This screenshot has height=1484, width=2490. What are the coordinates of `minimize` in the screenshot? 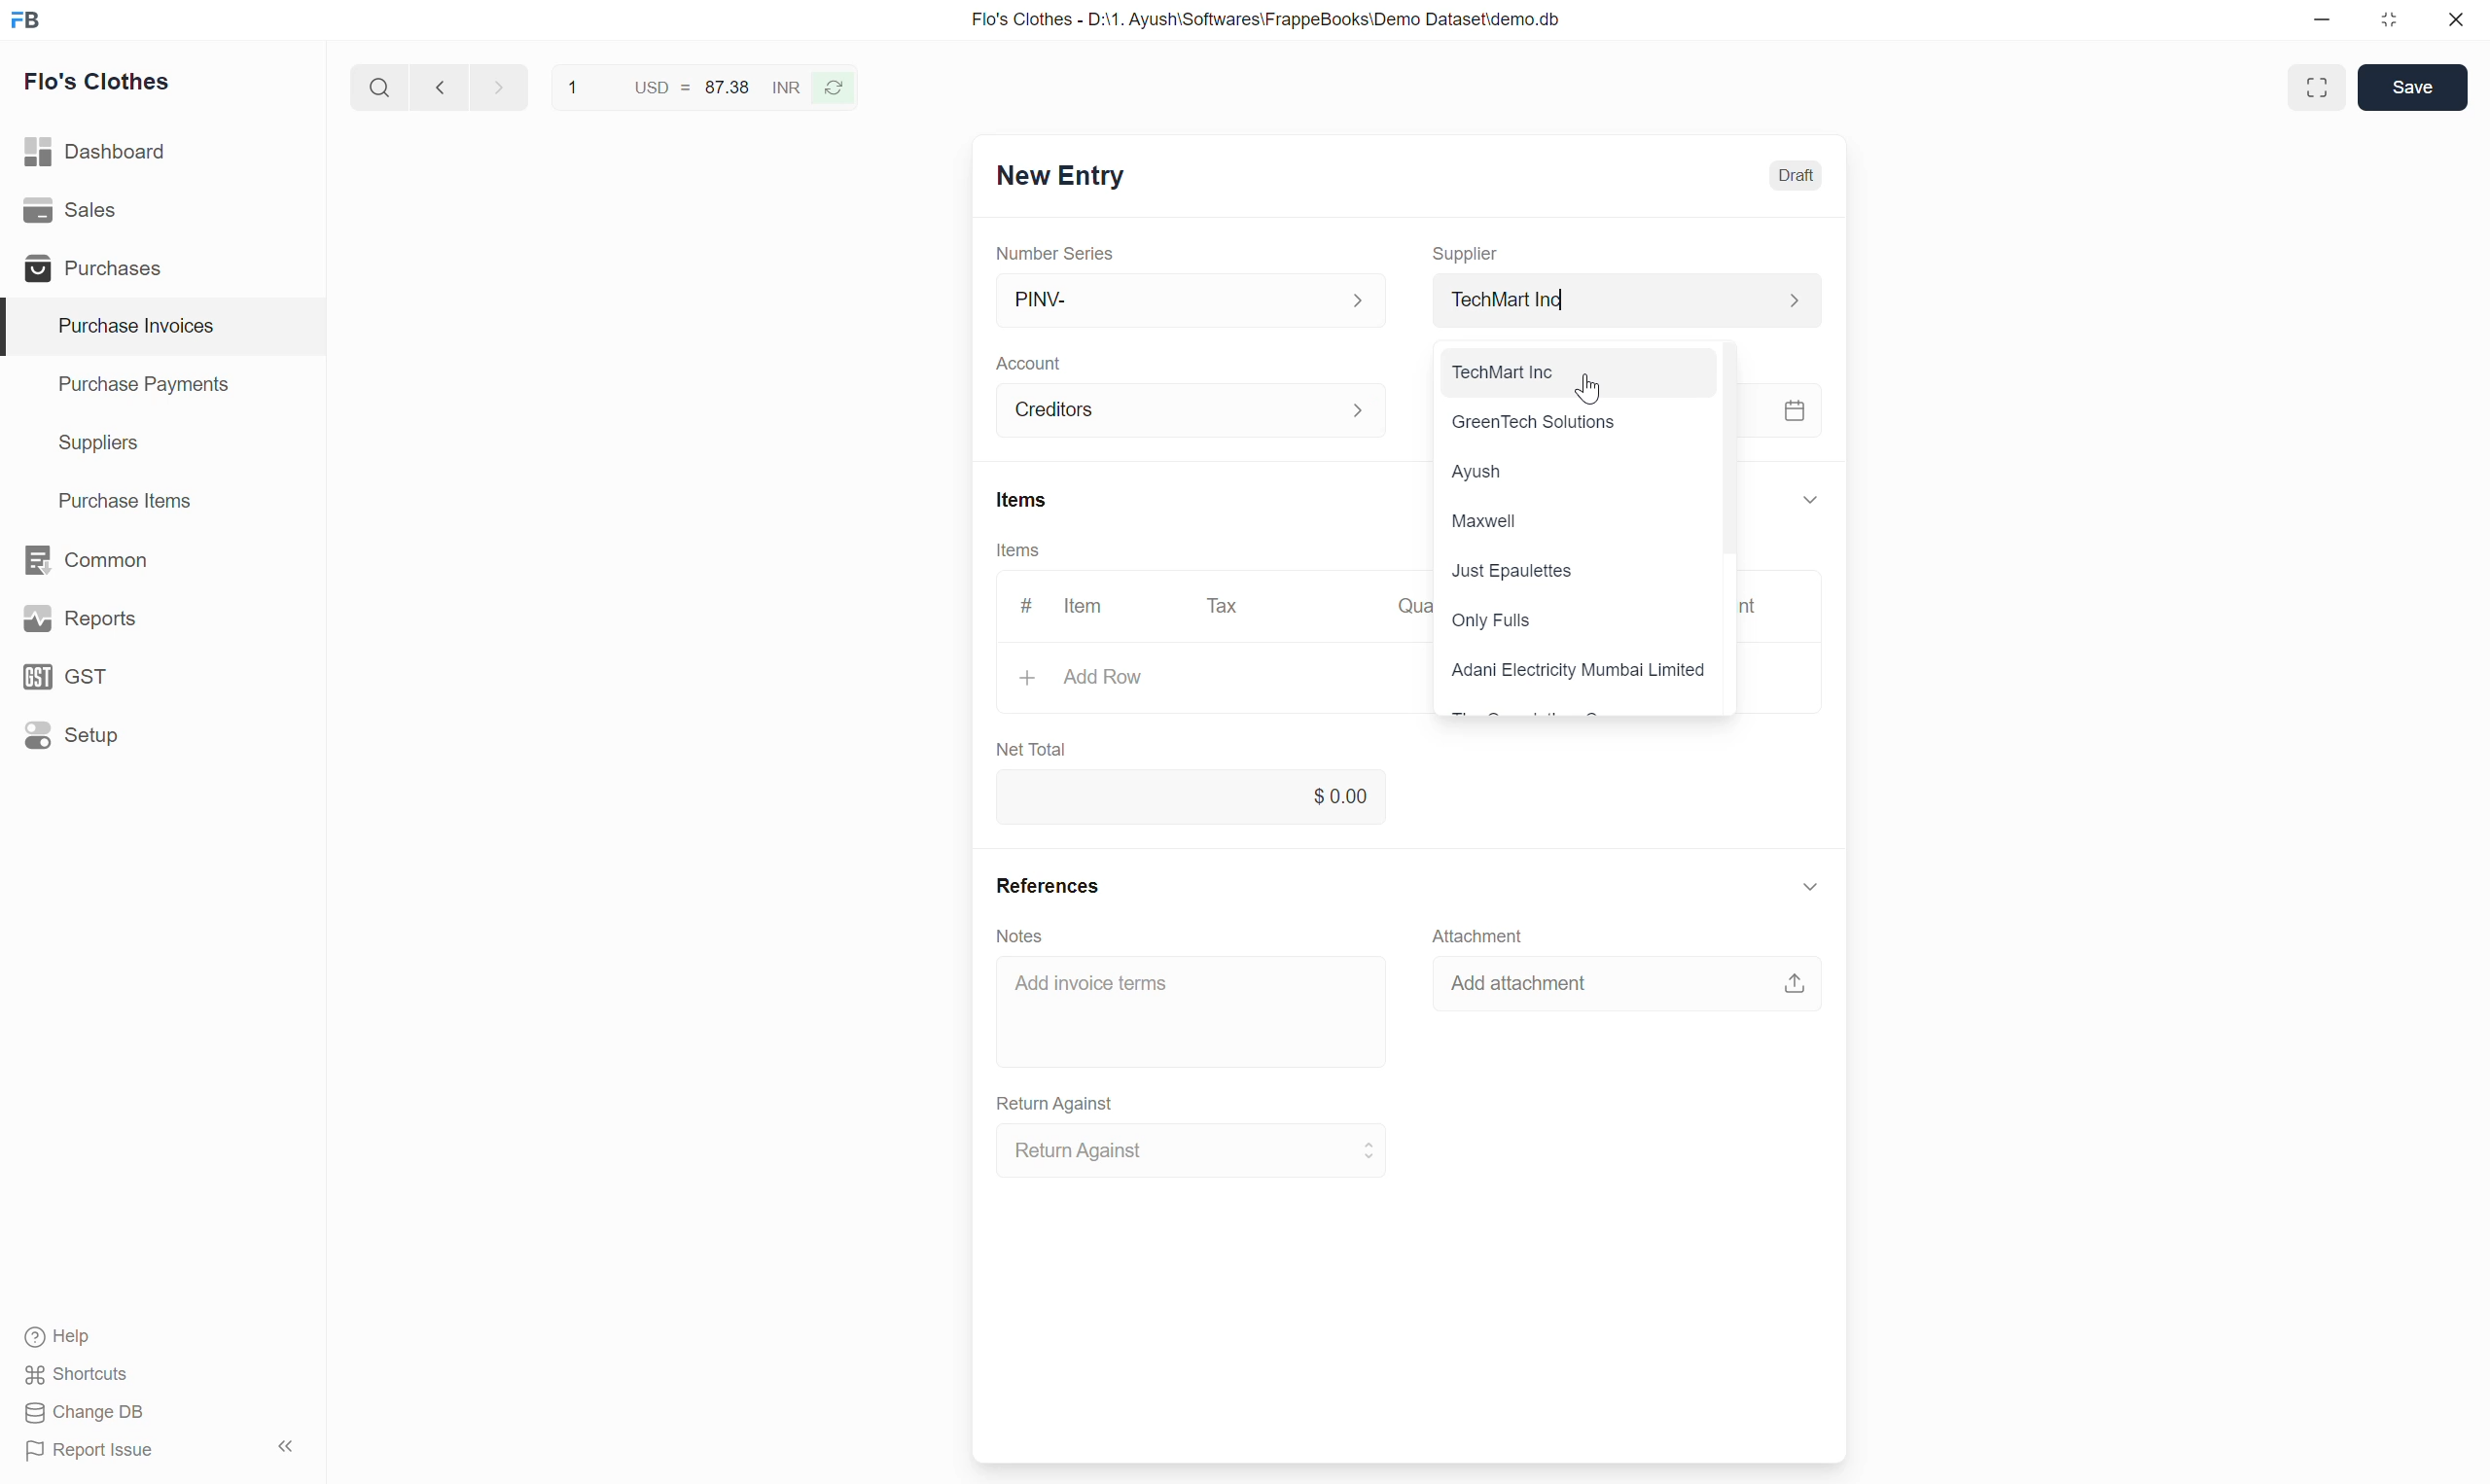 It's located at (2323, 25).